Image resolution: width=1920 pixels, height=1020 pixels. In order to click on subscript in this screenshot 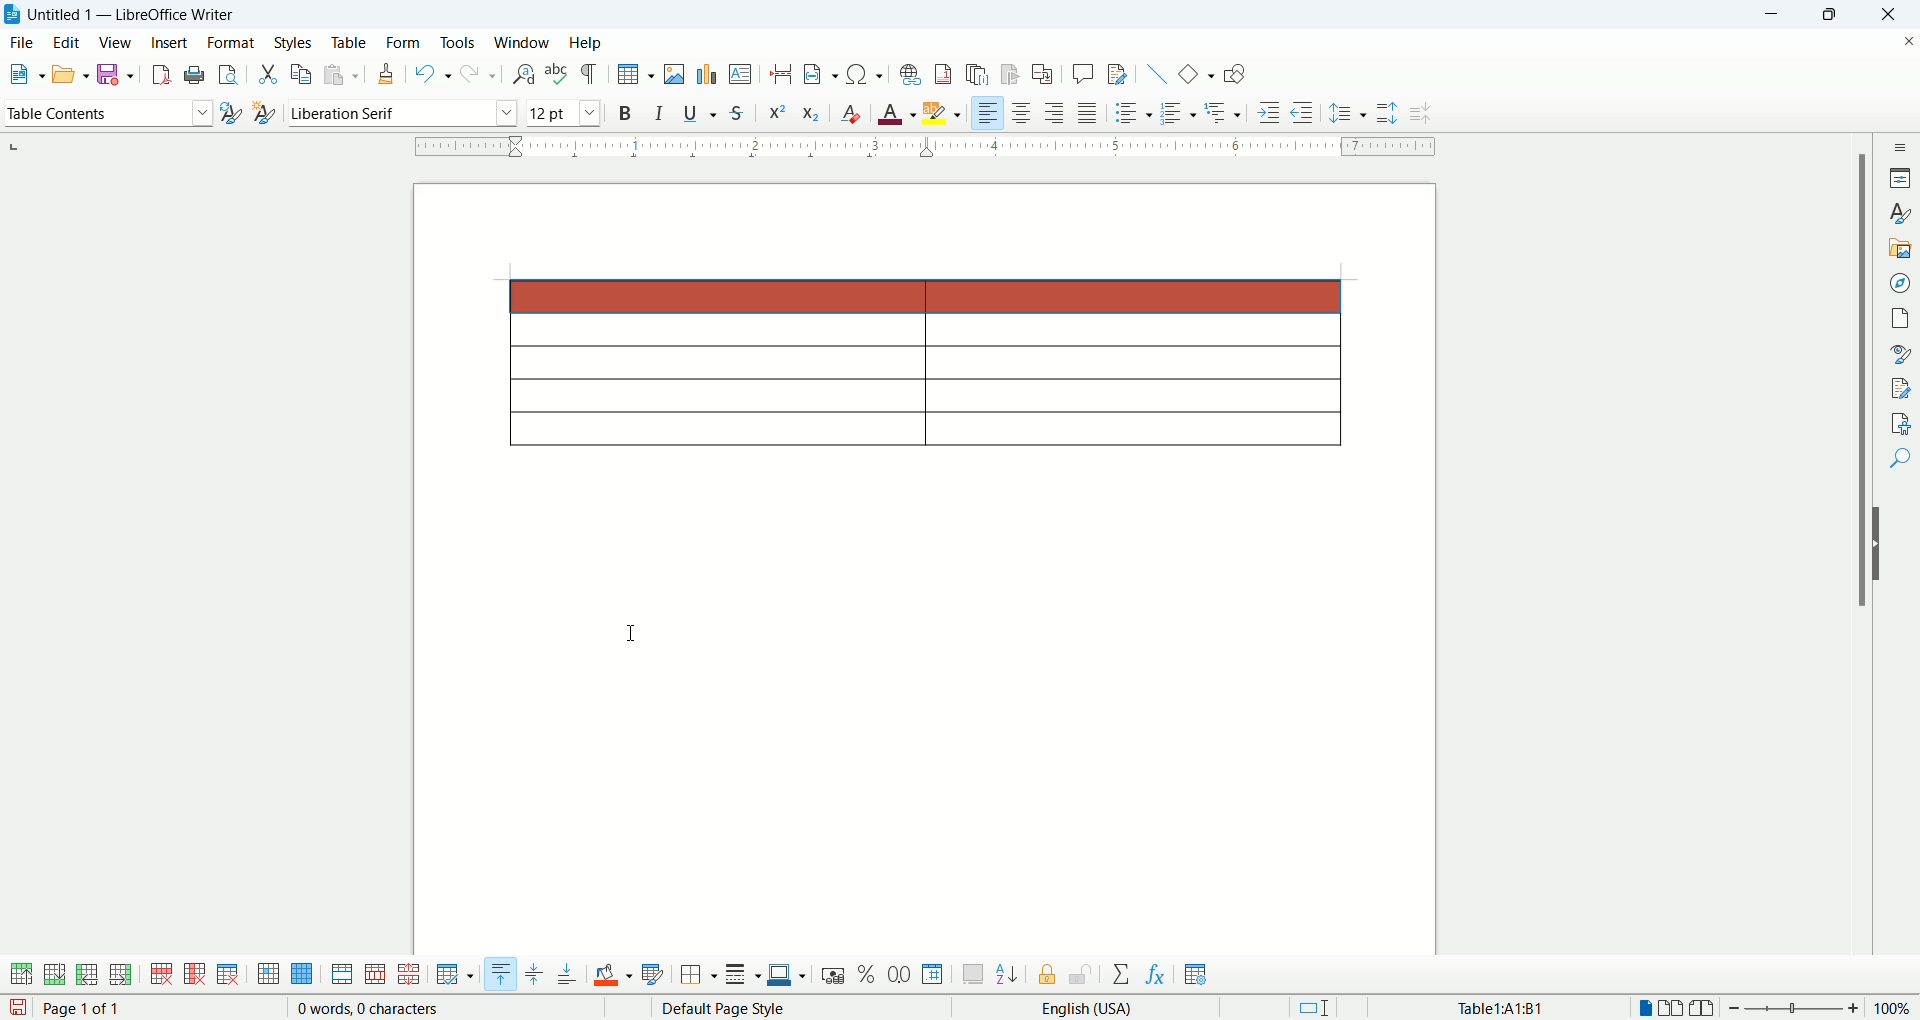, I will do `click(812, 111)`.